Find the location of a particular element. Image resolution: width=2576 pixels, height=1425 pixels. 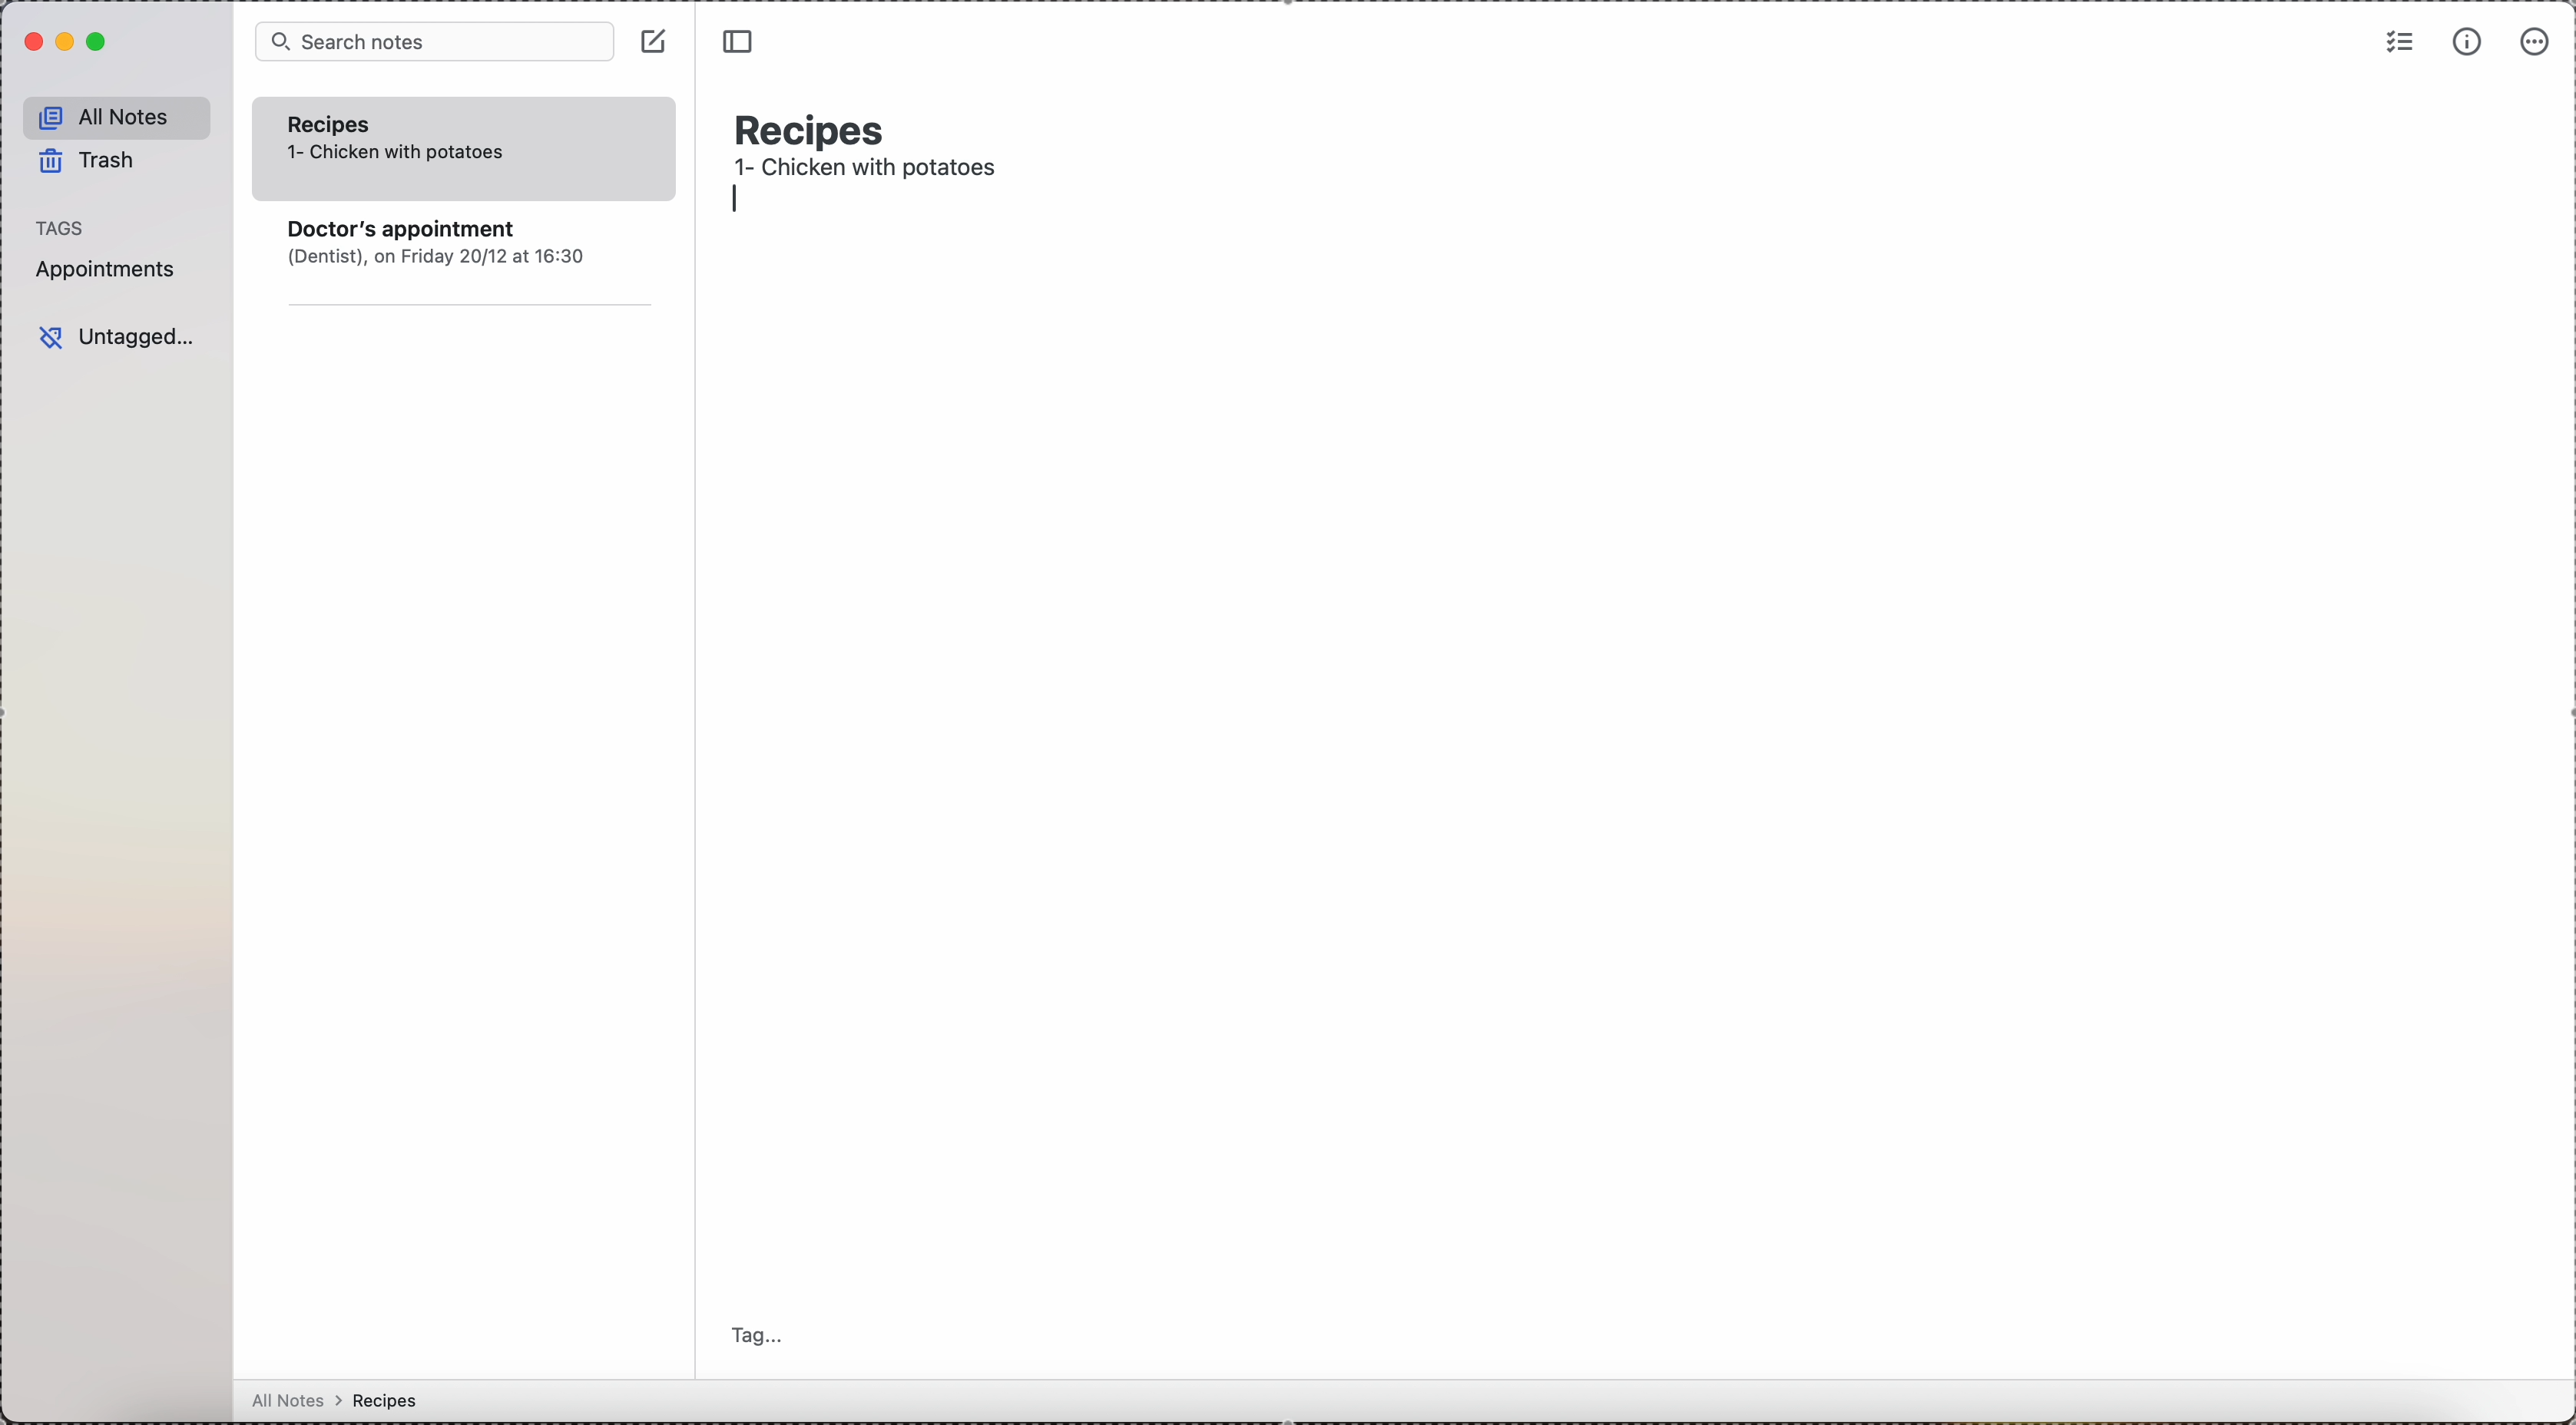

more options is located at coordinates (2532, 43).